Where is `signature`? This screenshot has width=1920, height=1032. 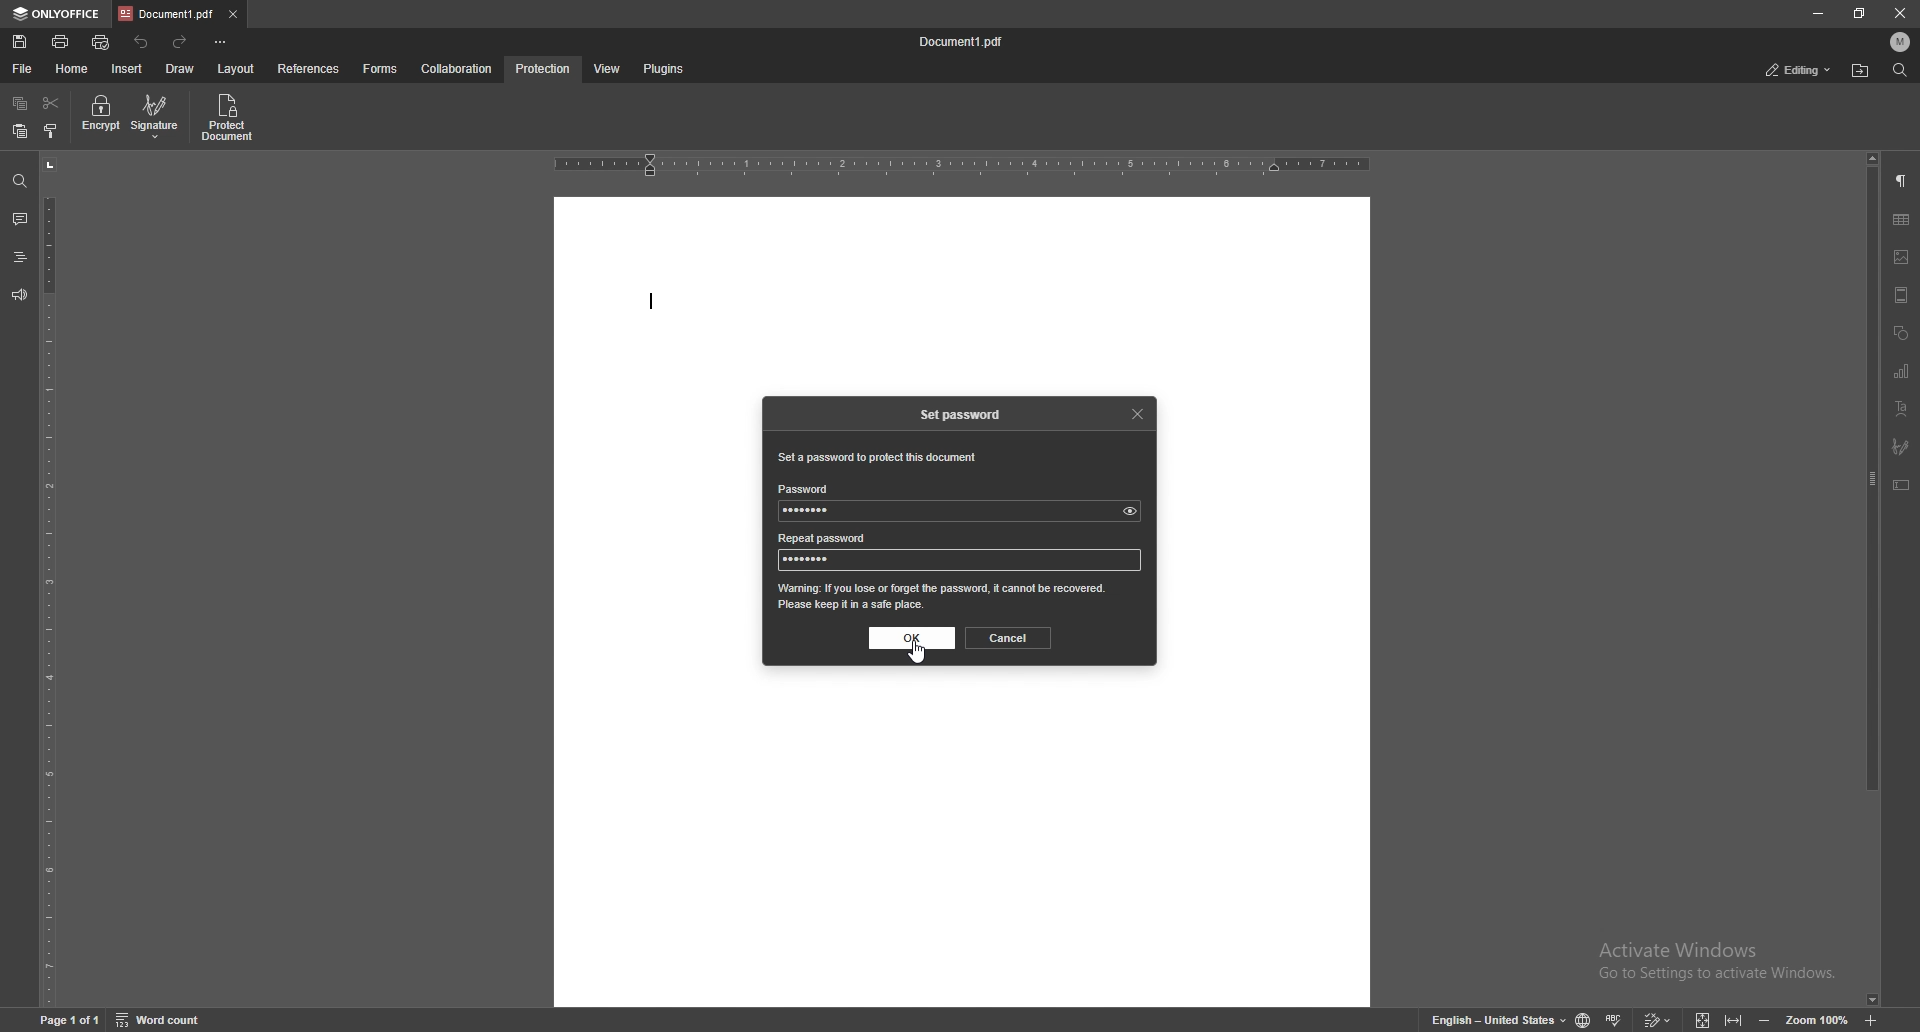 signature is located at coordinates (163, 116).